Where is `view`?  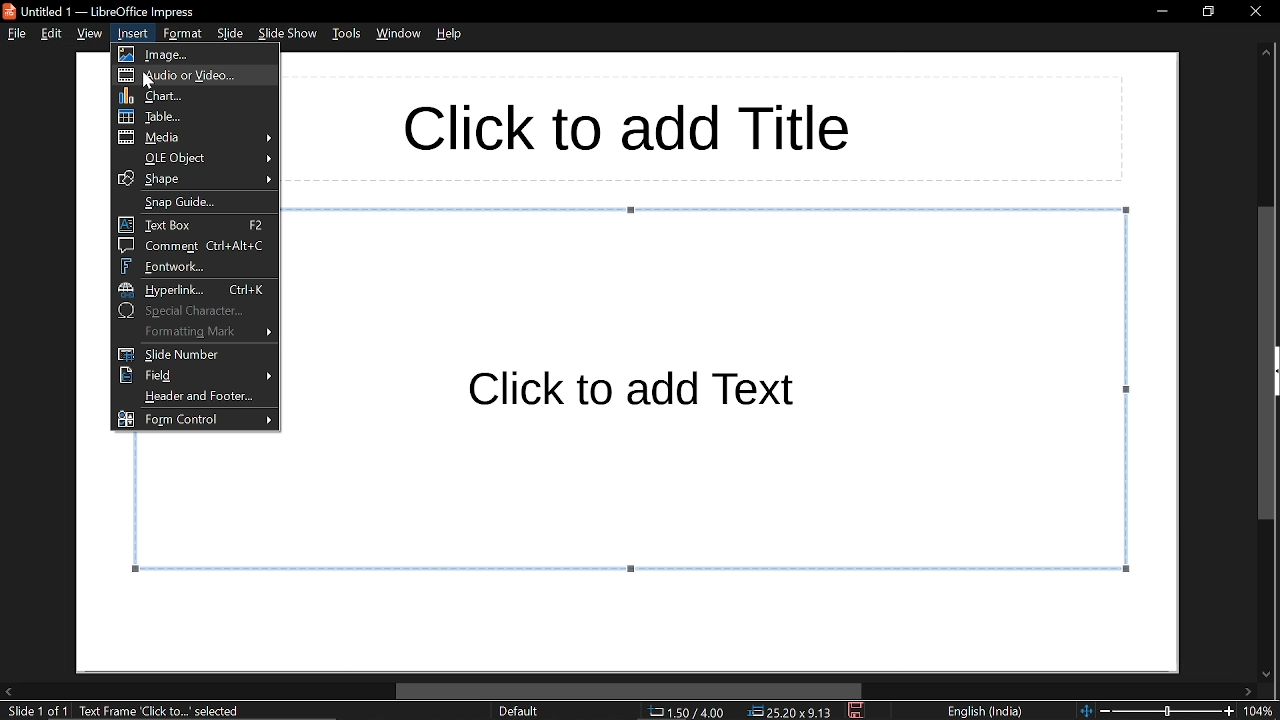 view is located at coordinates (92, 33).